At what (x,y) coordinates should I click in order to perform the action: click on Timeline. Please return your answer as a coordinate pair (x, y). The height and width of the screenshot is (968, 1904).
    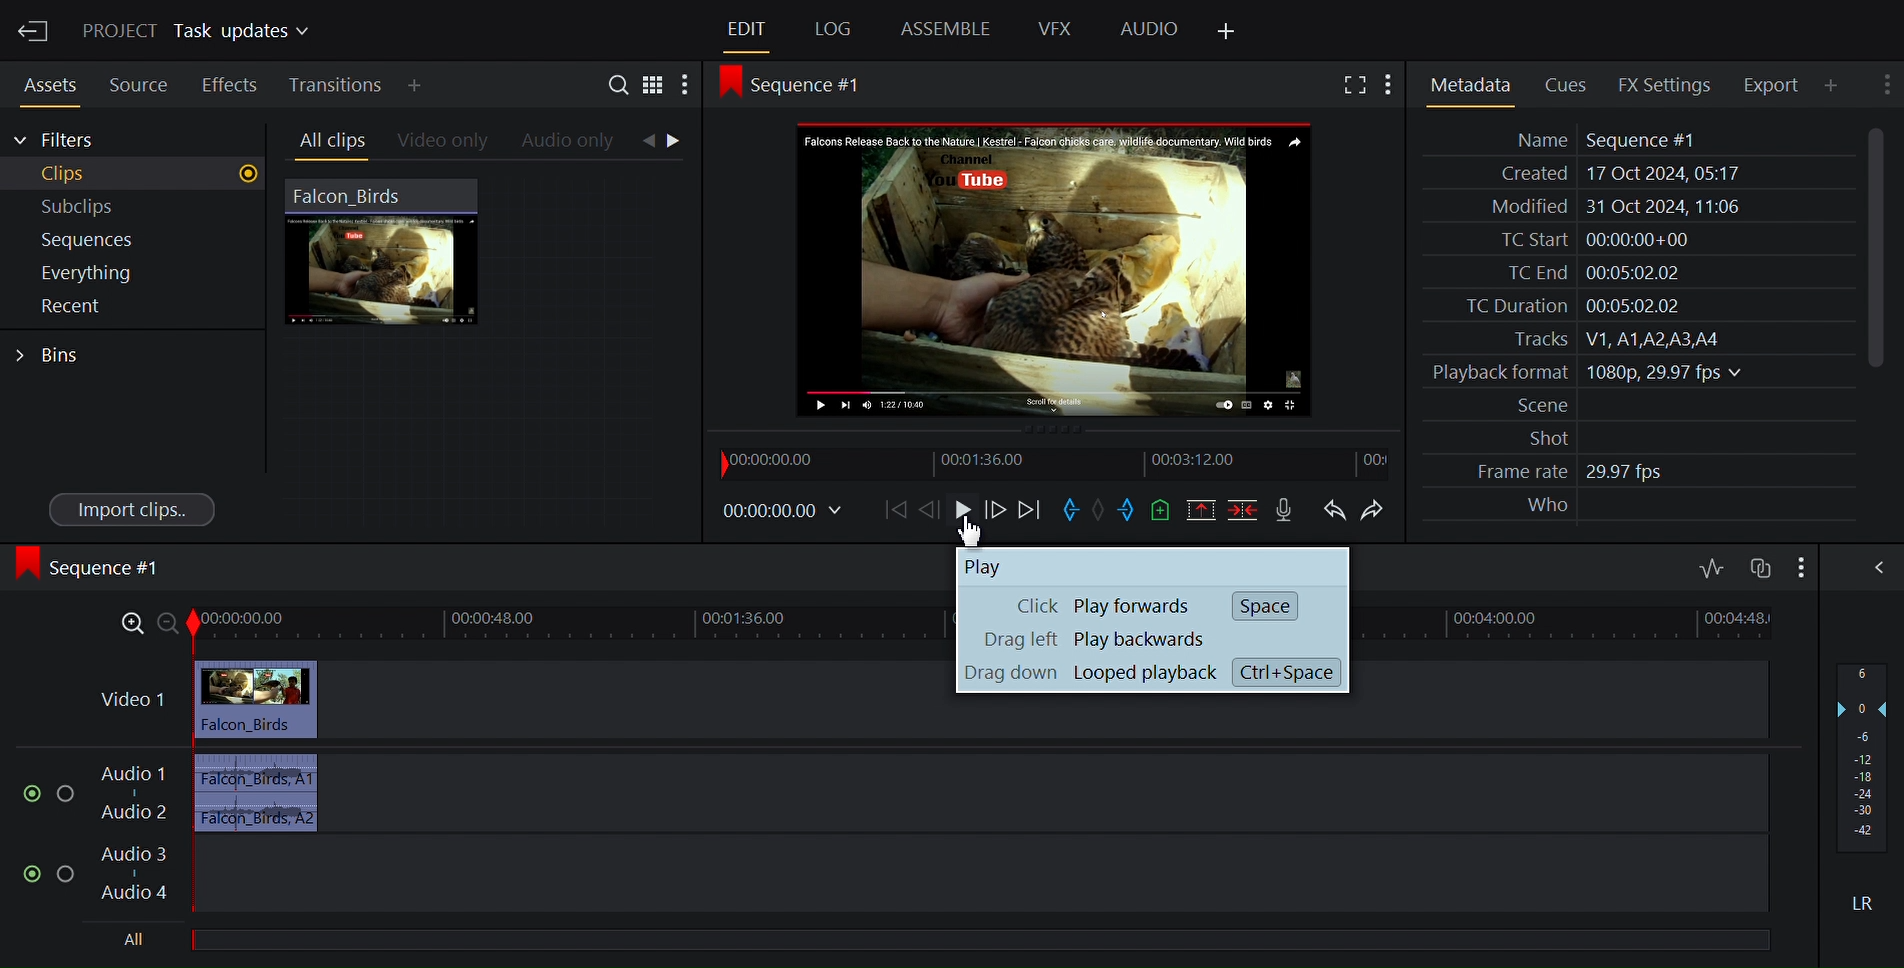
    Looking at the image, I should click on (1055, 462).